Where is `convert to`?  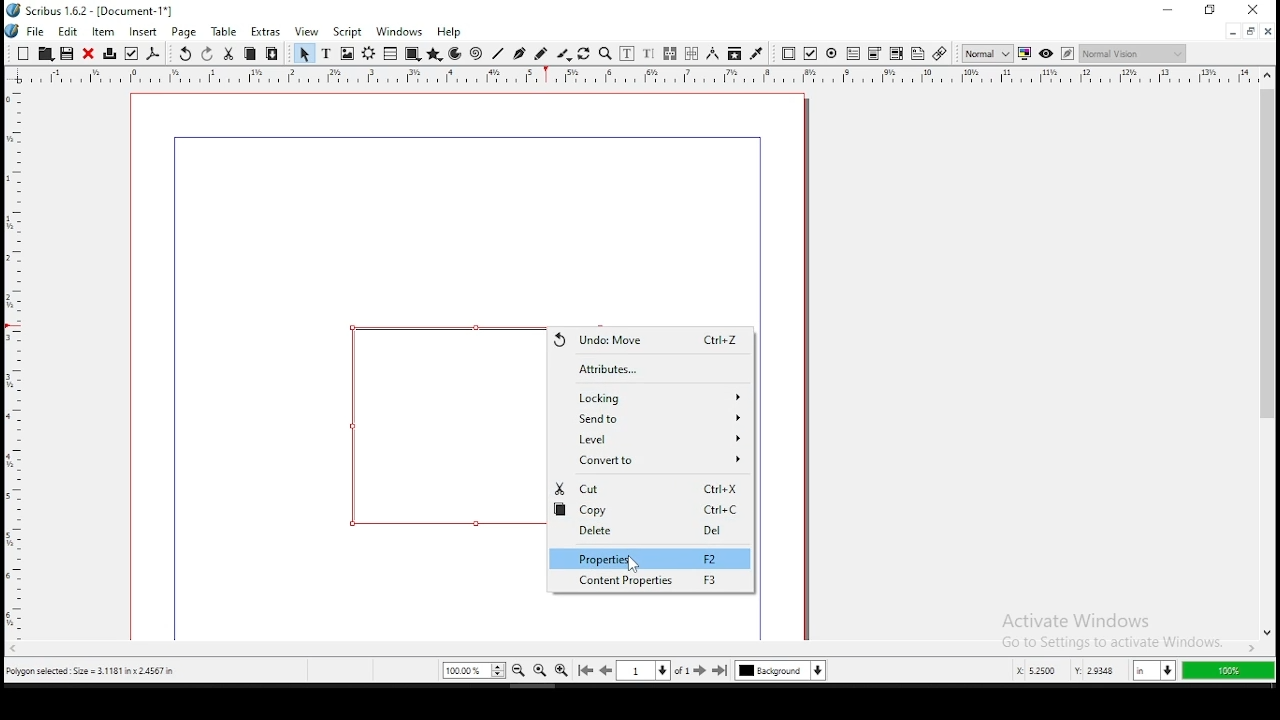
convert to is located at coordinates (652, 460).